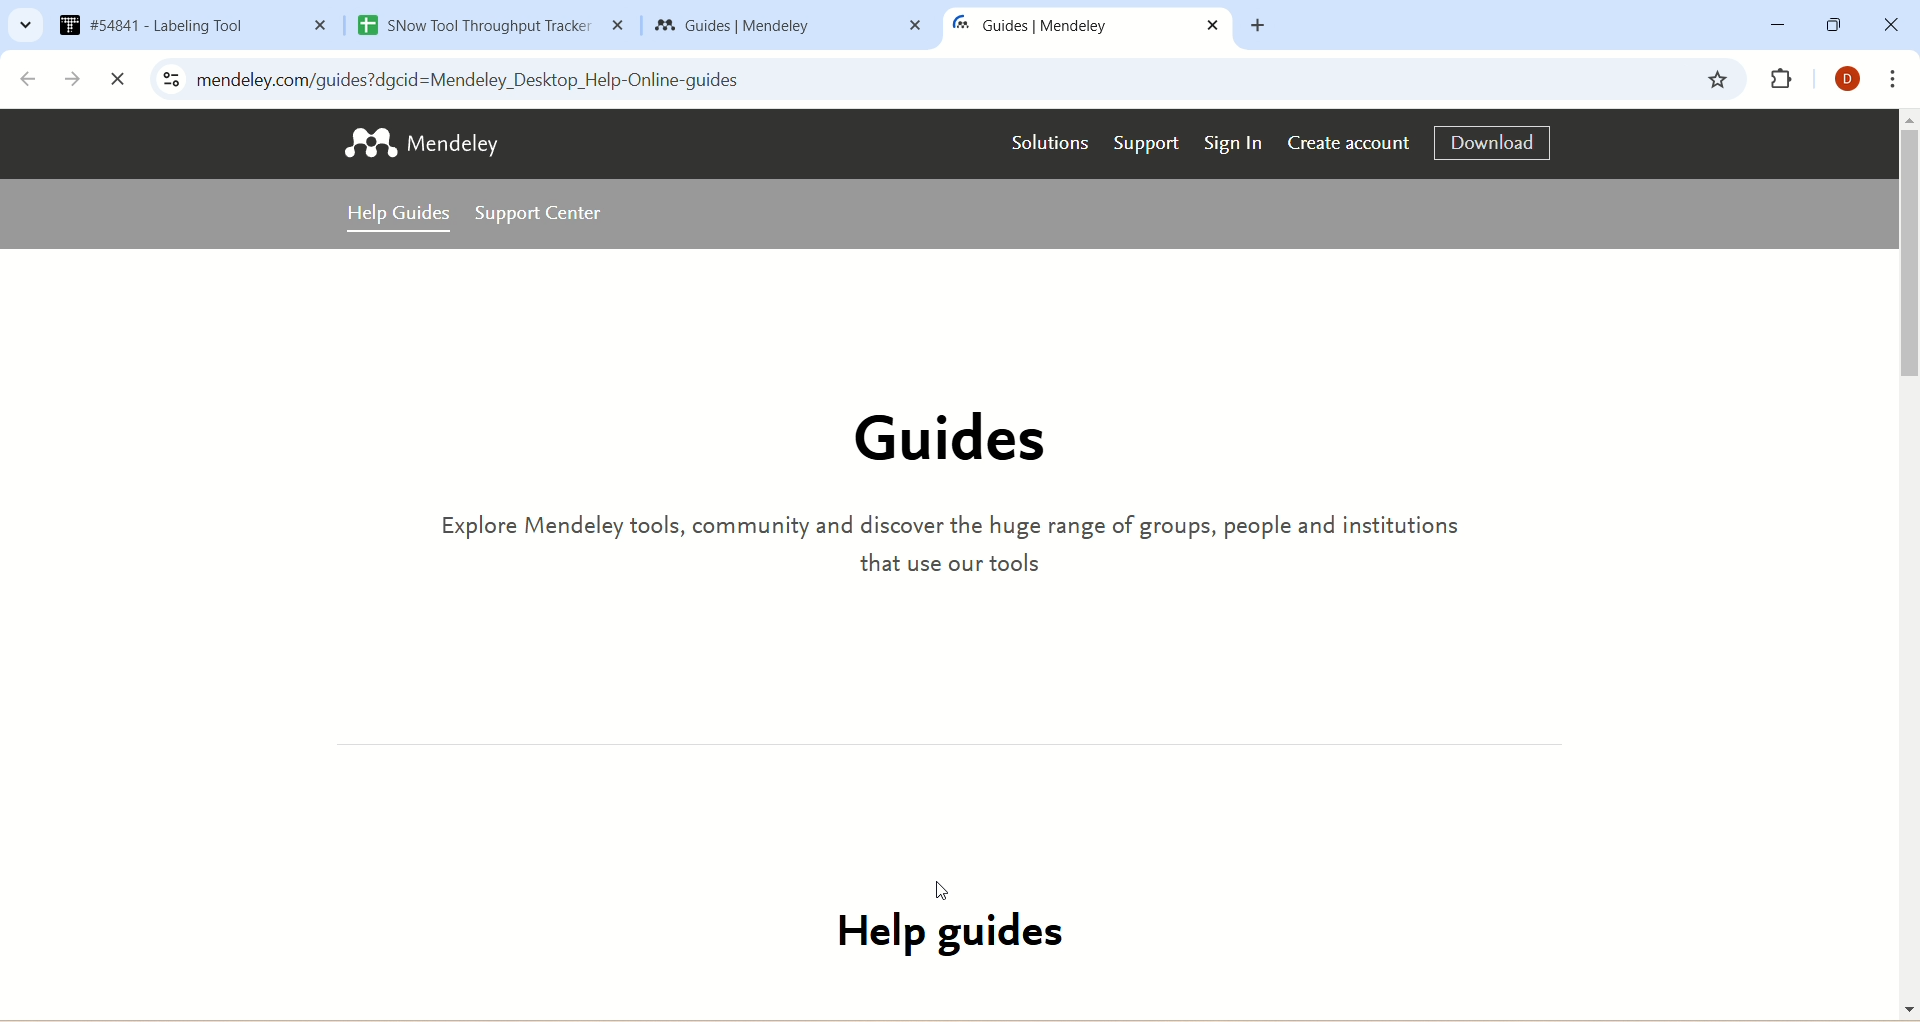  What do you see at coordinates (397, 219) in the screenshot?
I see `help guides` at bounding box center [397, 219].